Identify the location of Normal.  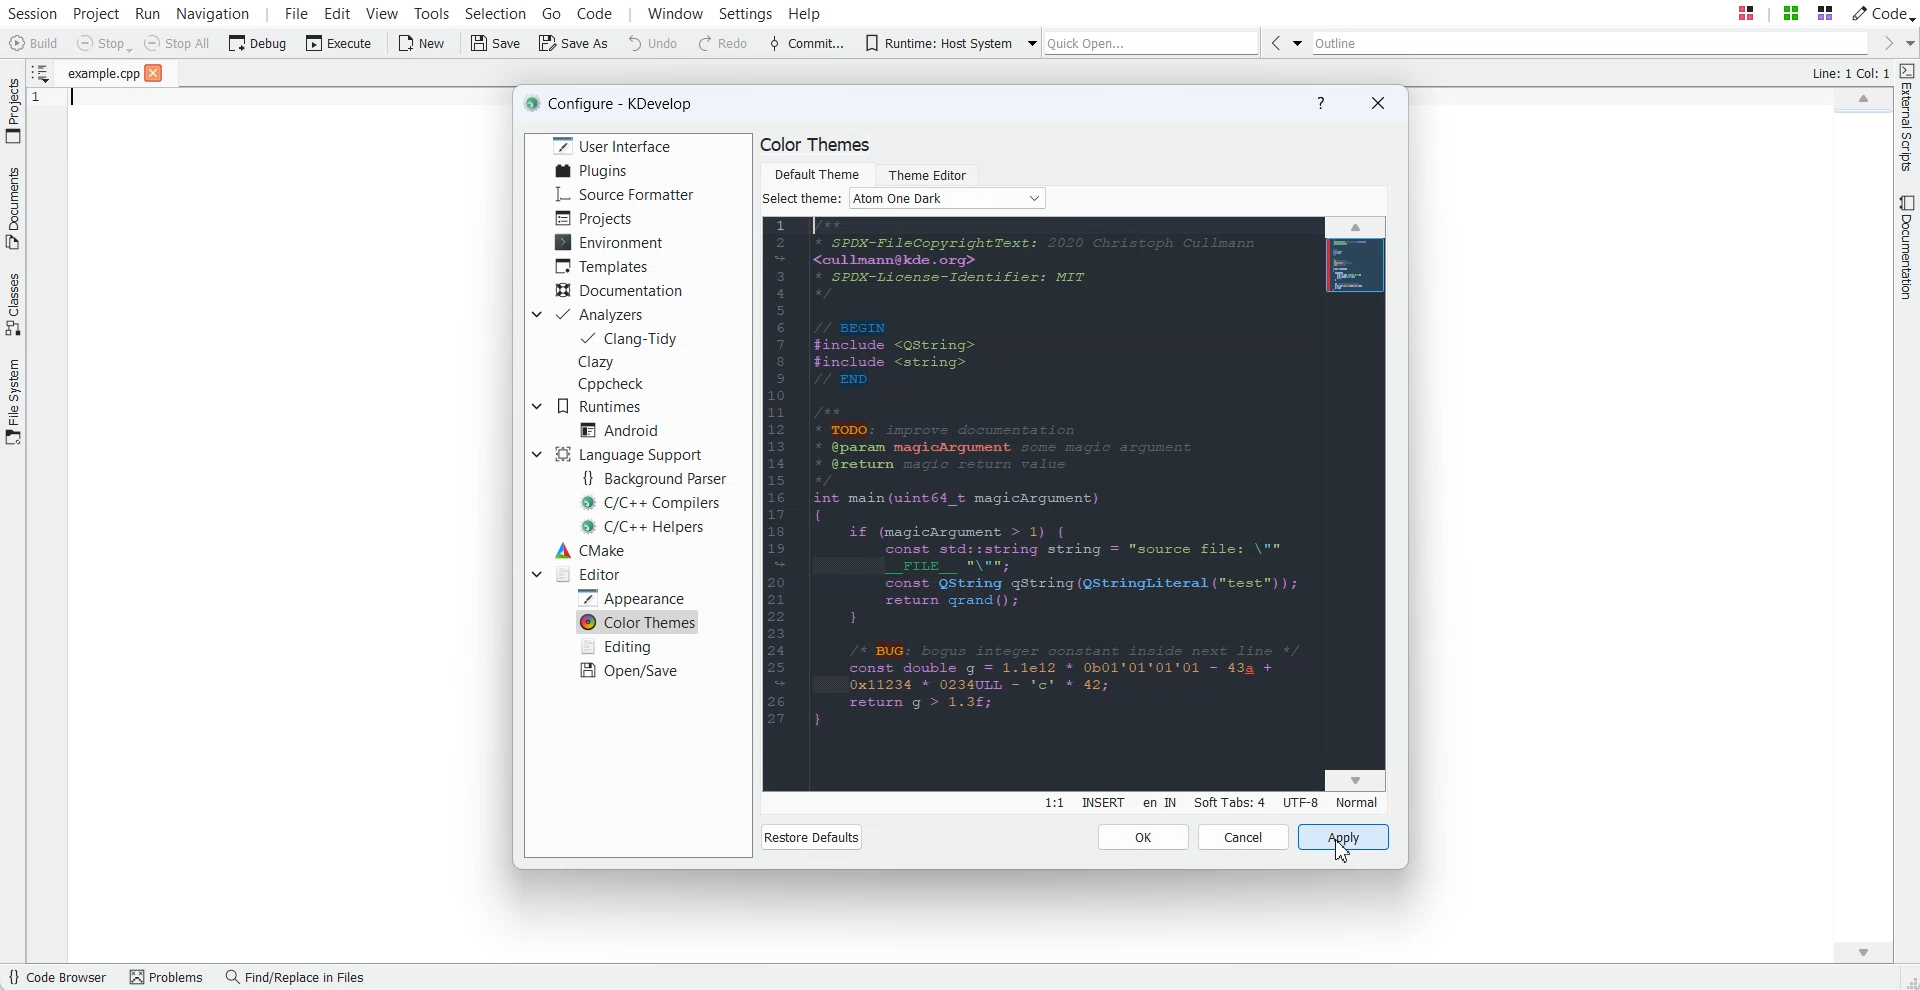
(1356, 802).